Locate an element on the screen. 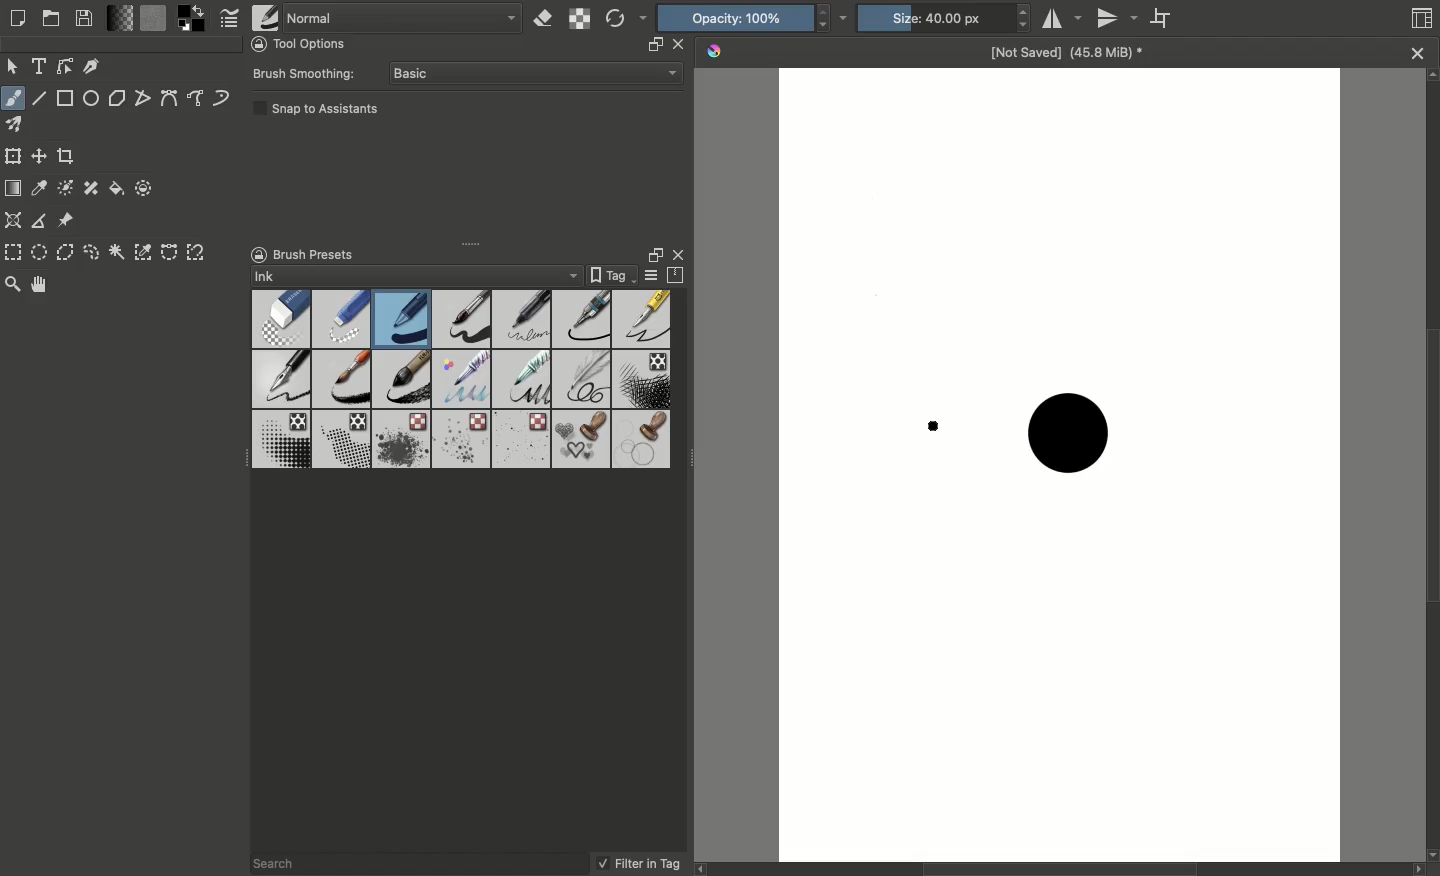 Image resolution: width=1440 pixels, height=876 pixels. Ellipse is located at coordinates (91, 97).